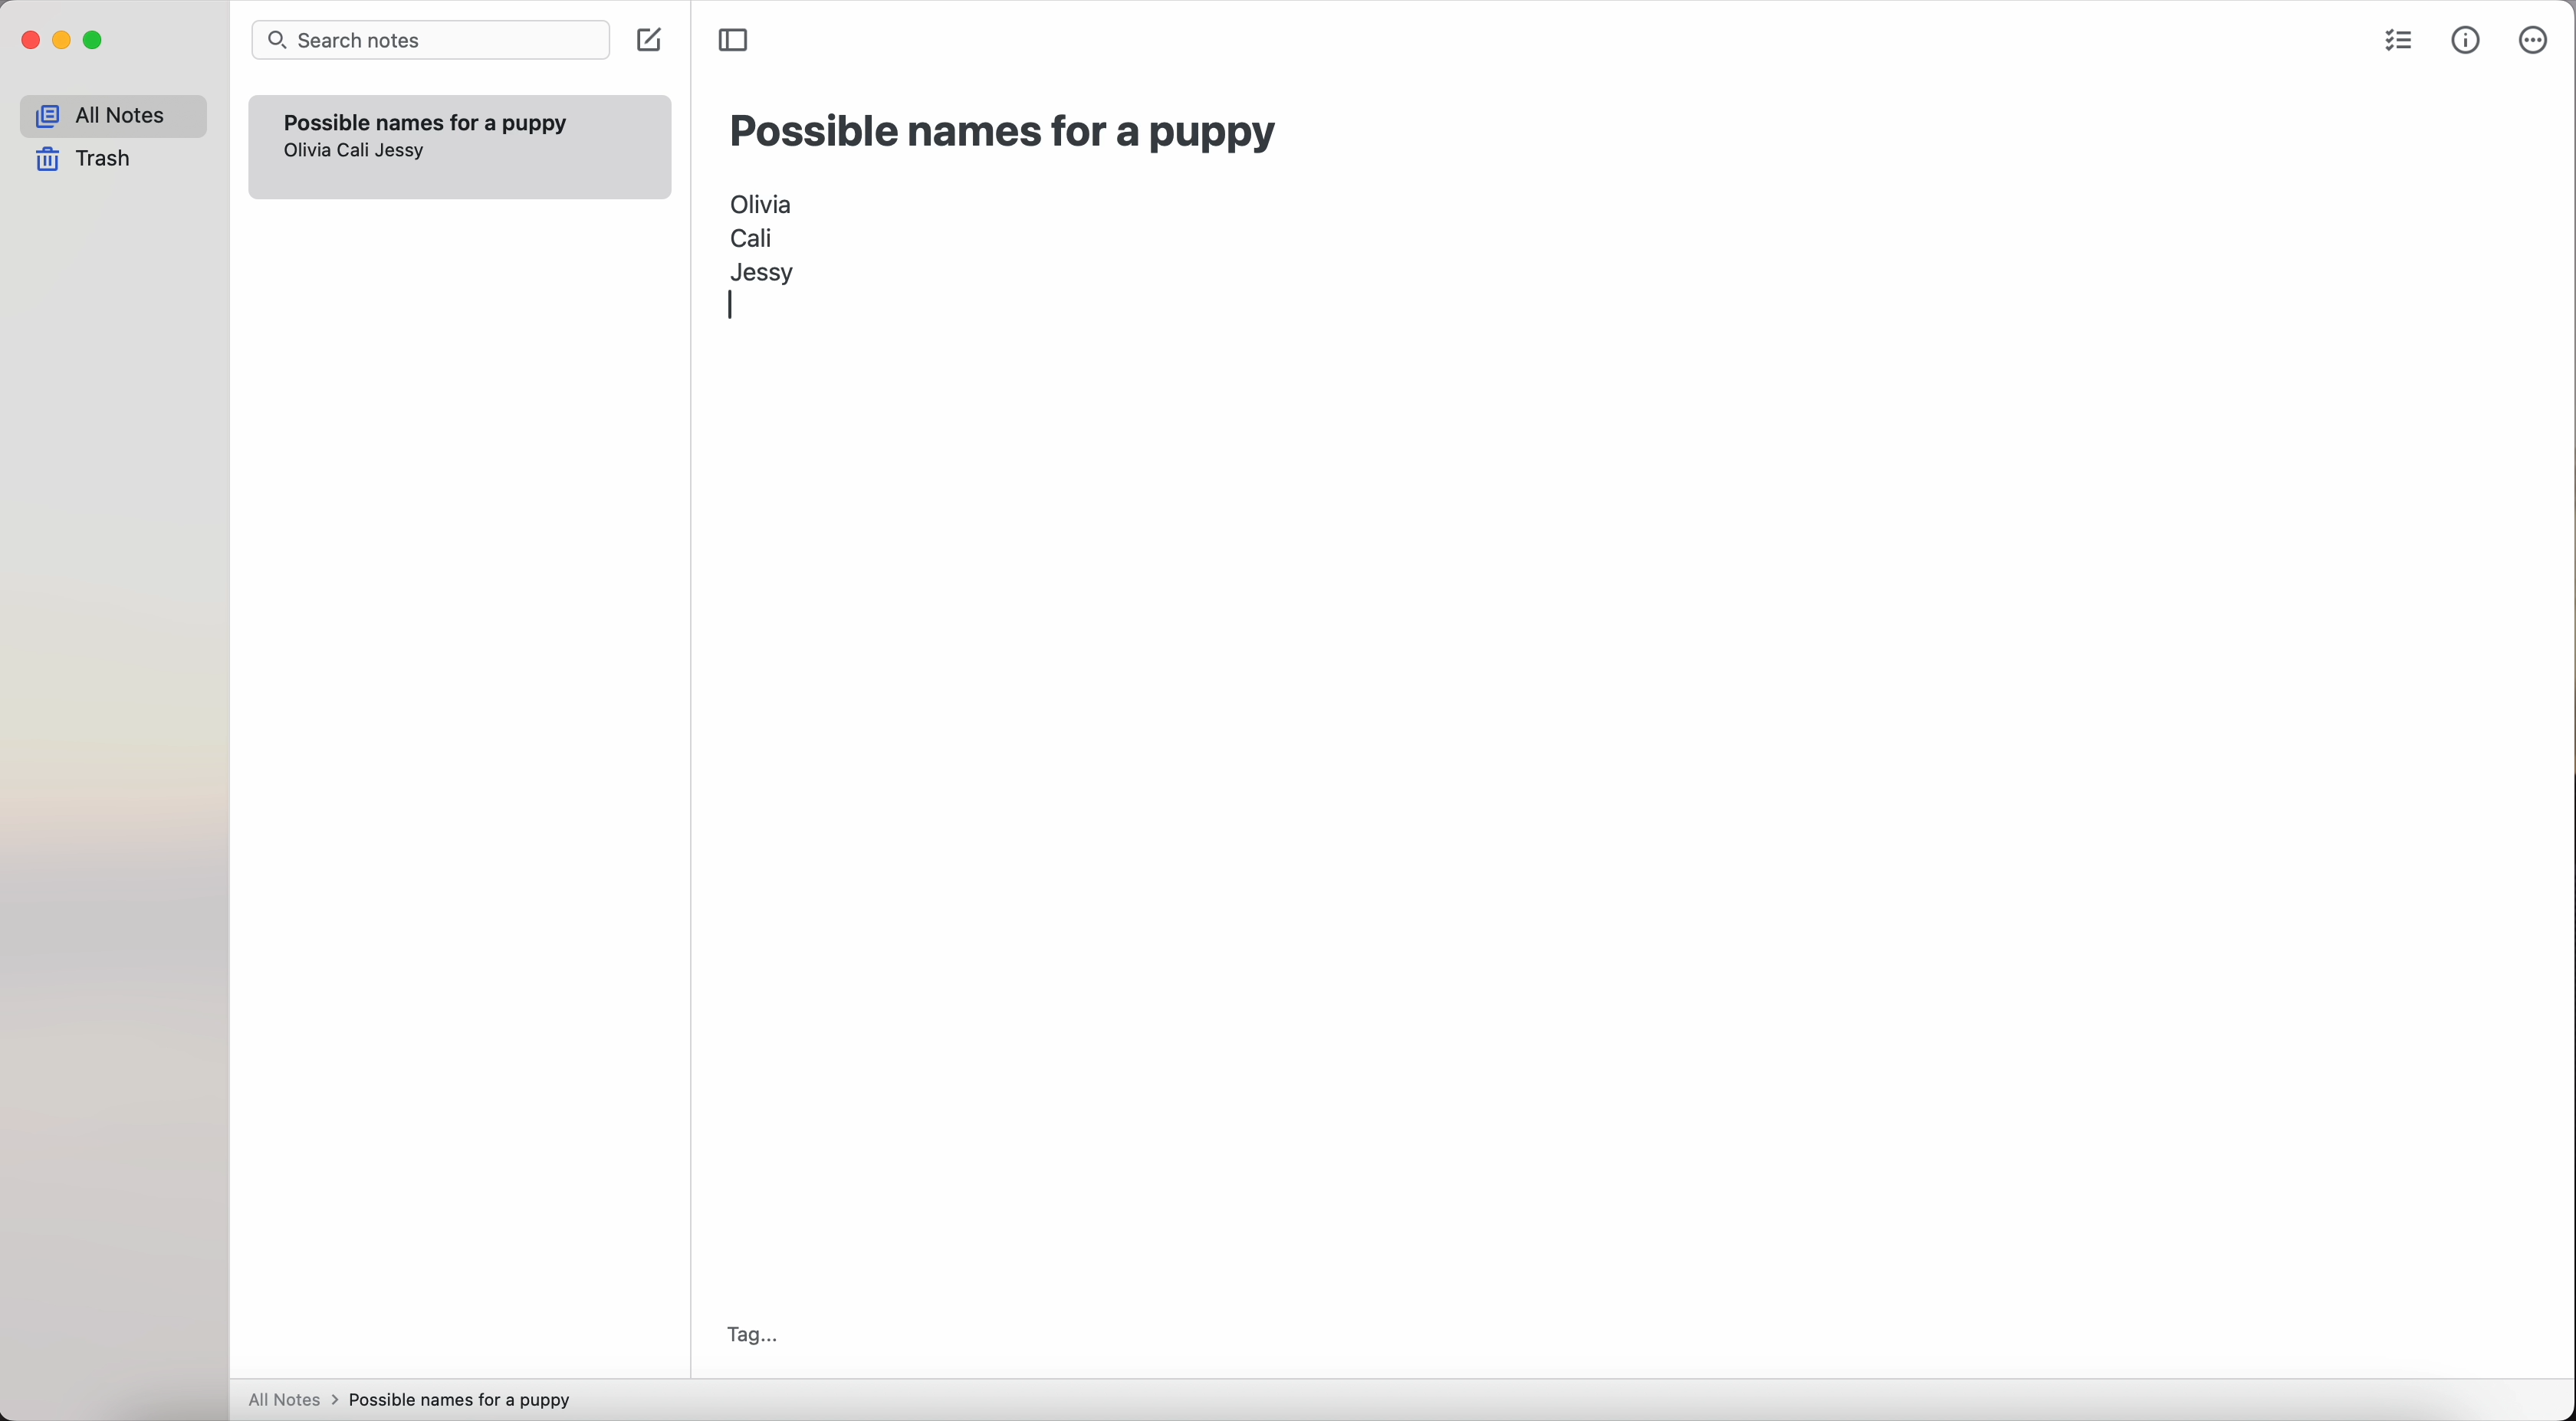  I want to click on Jessy, so click(762, 269).